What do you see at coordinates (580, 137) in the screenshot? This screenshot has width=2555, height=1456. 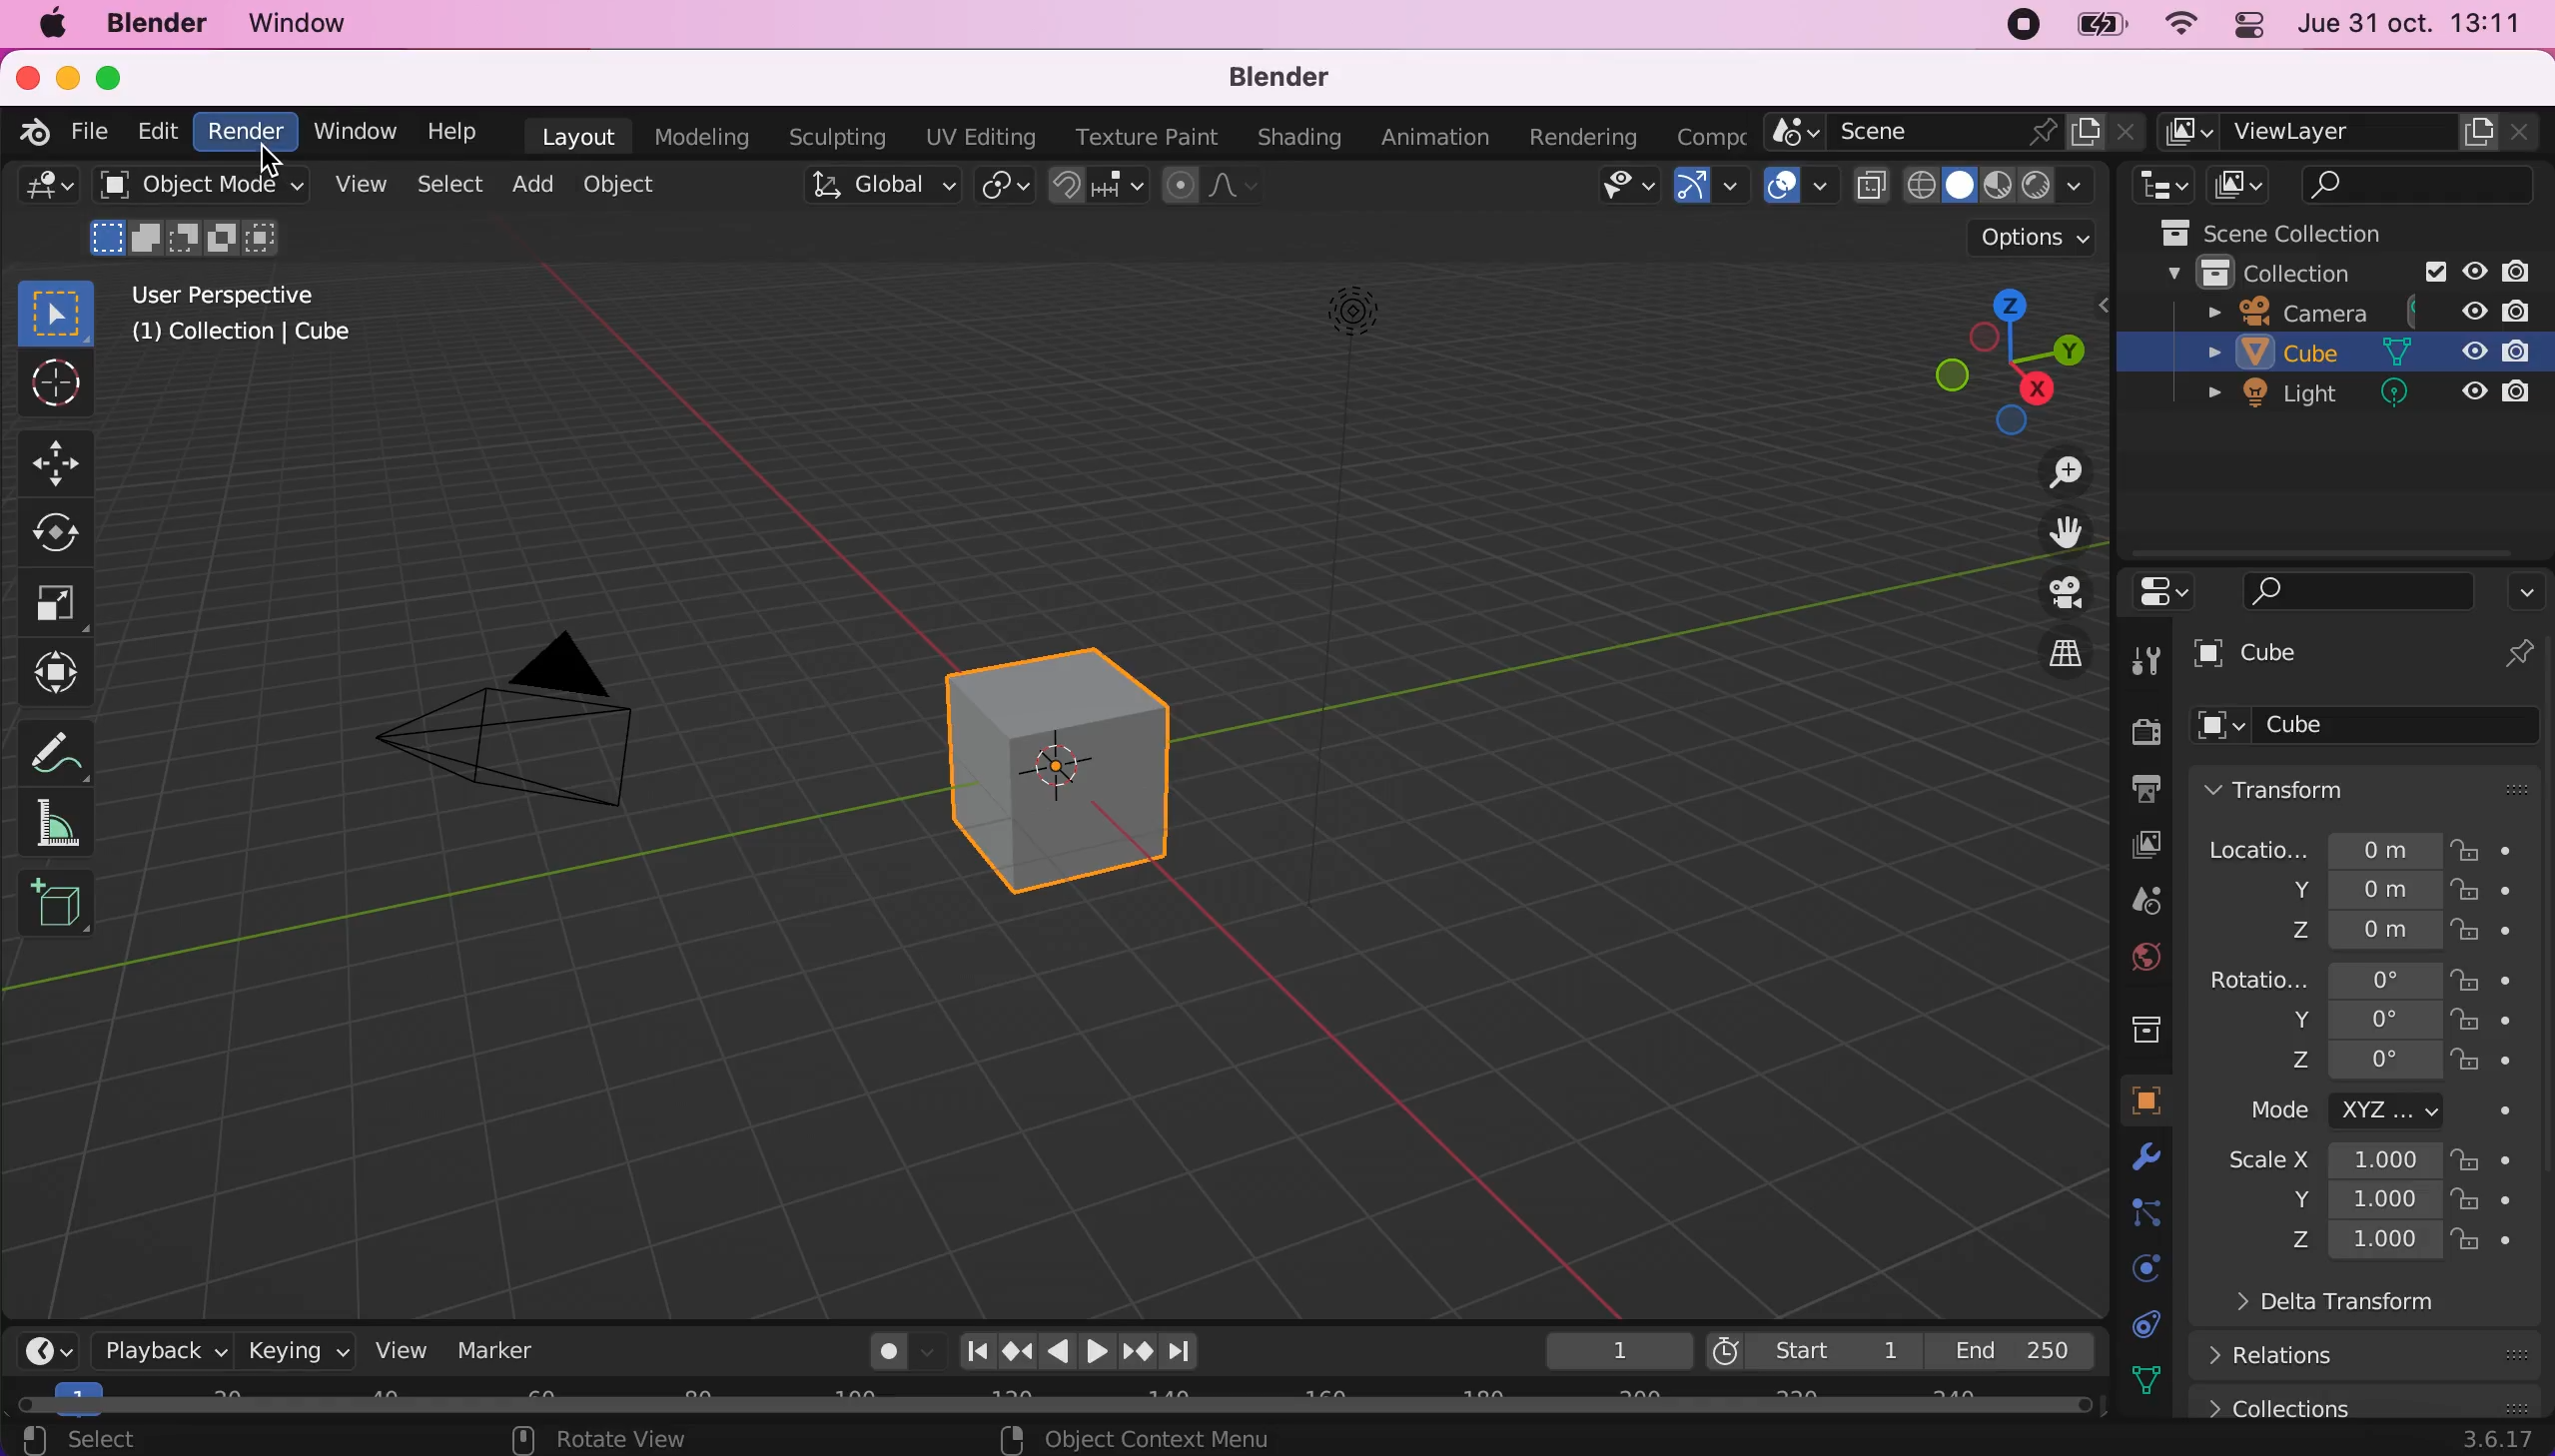 I see `layout` at bounding box center [580, 137].